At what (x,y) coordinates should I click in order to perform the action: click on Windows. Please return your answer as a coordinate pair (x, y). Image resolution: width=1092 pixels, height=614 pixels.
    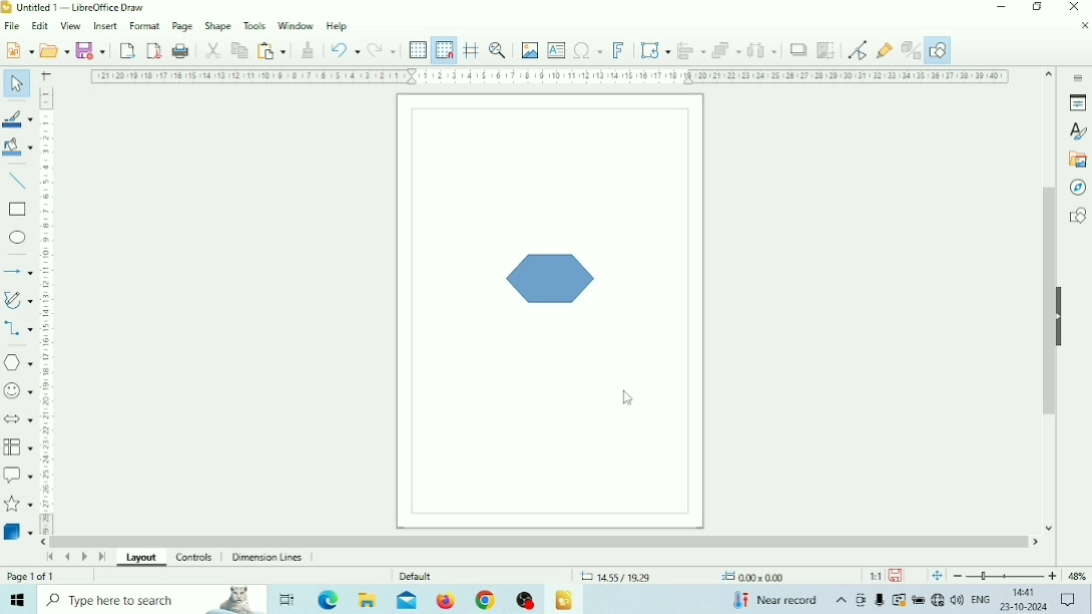
    Looking at the image, I should click on (18, 599).